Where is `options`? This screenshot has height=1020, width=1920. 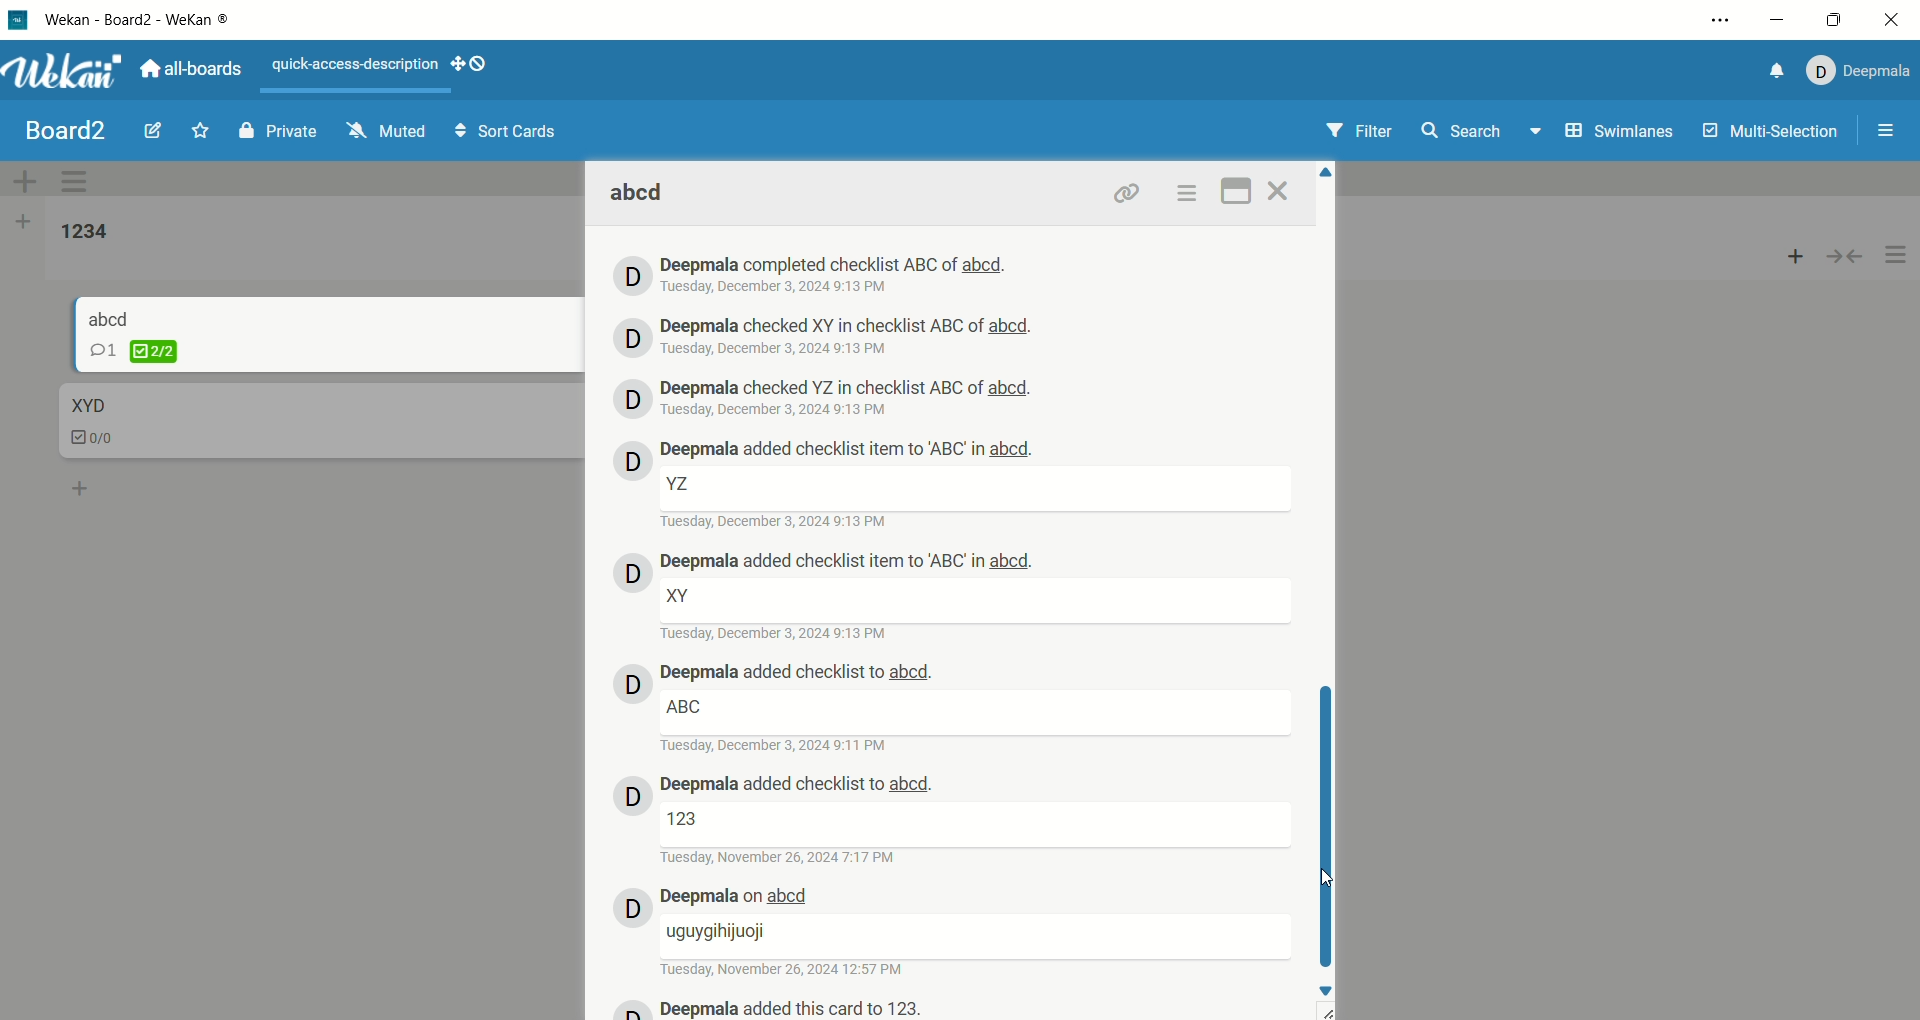 options is located at coordinates (1186, 193).